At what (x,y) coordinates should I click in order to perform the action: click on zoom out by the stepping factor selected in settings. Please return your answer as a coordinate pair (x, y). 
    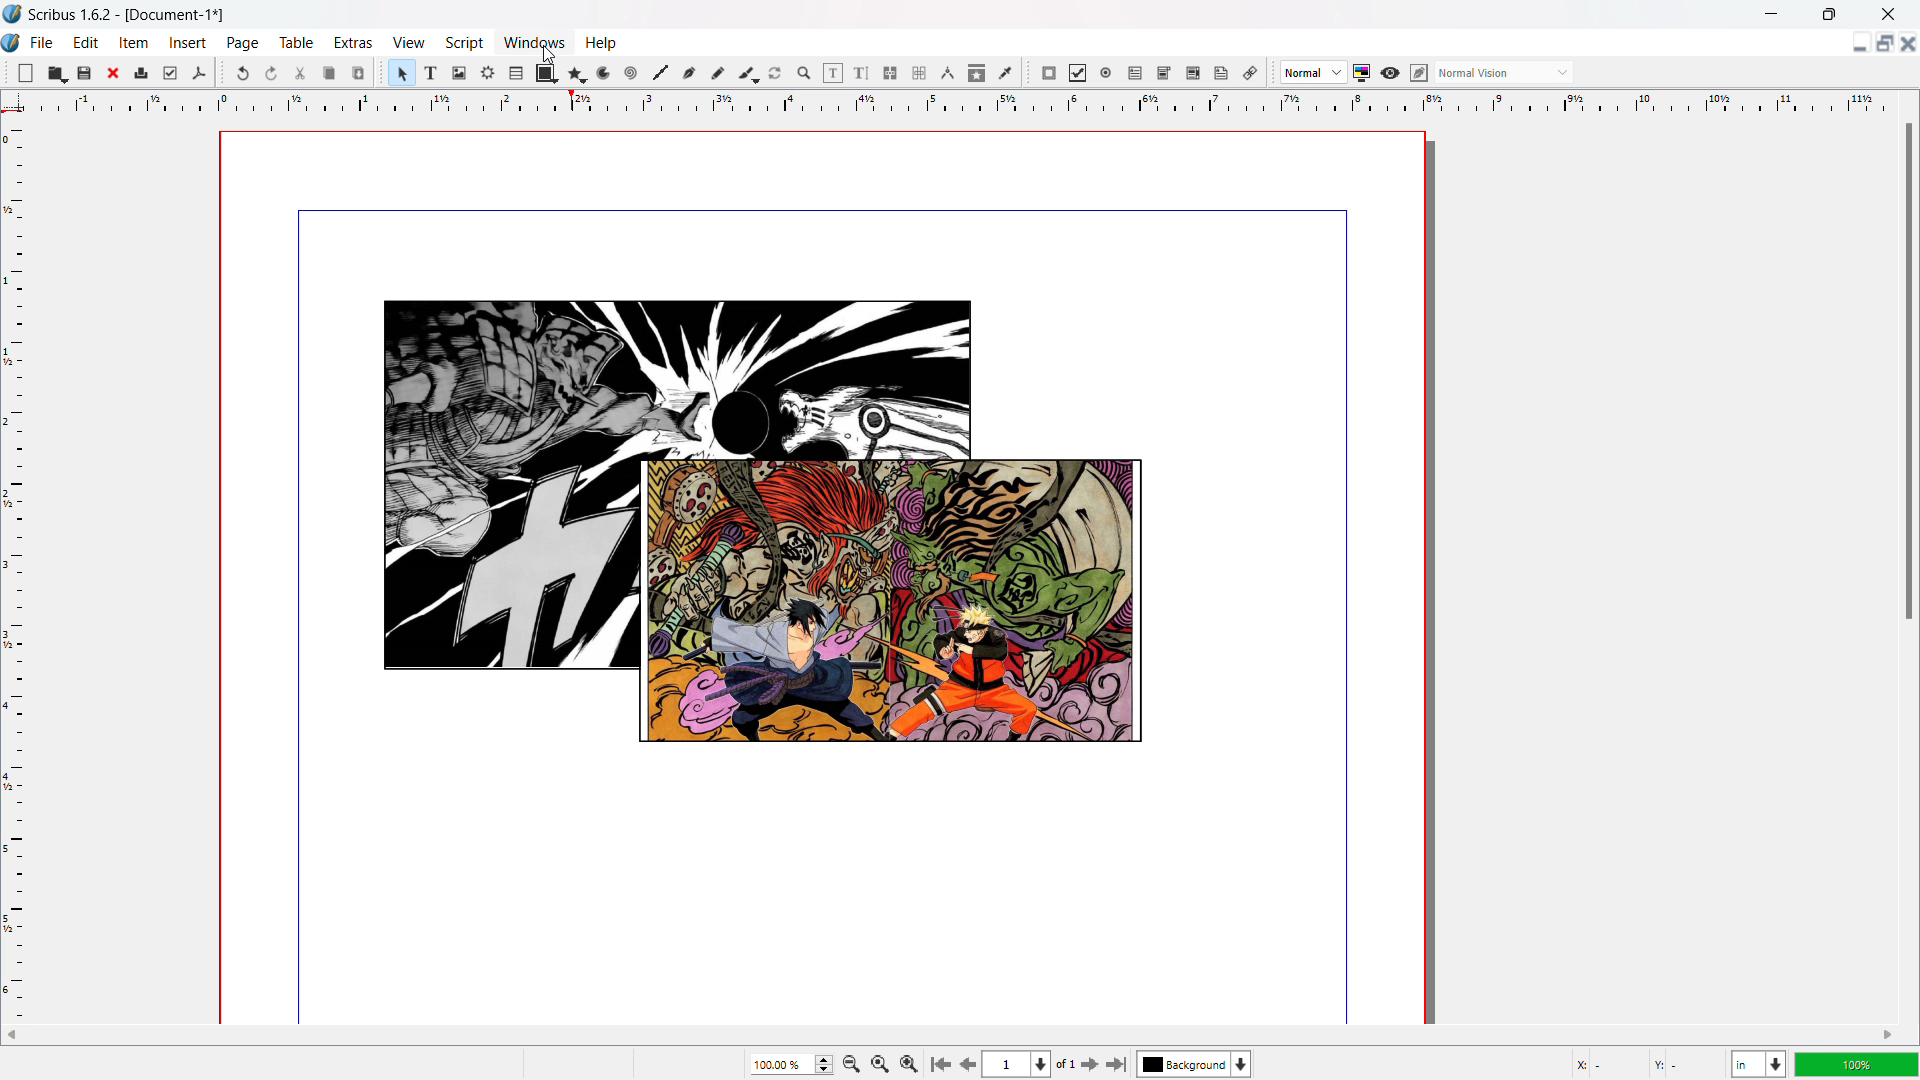
    Looking at the image, I should click on (851, 1063).